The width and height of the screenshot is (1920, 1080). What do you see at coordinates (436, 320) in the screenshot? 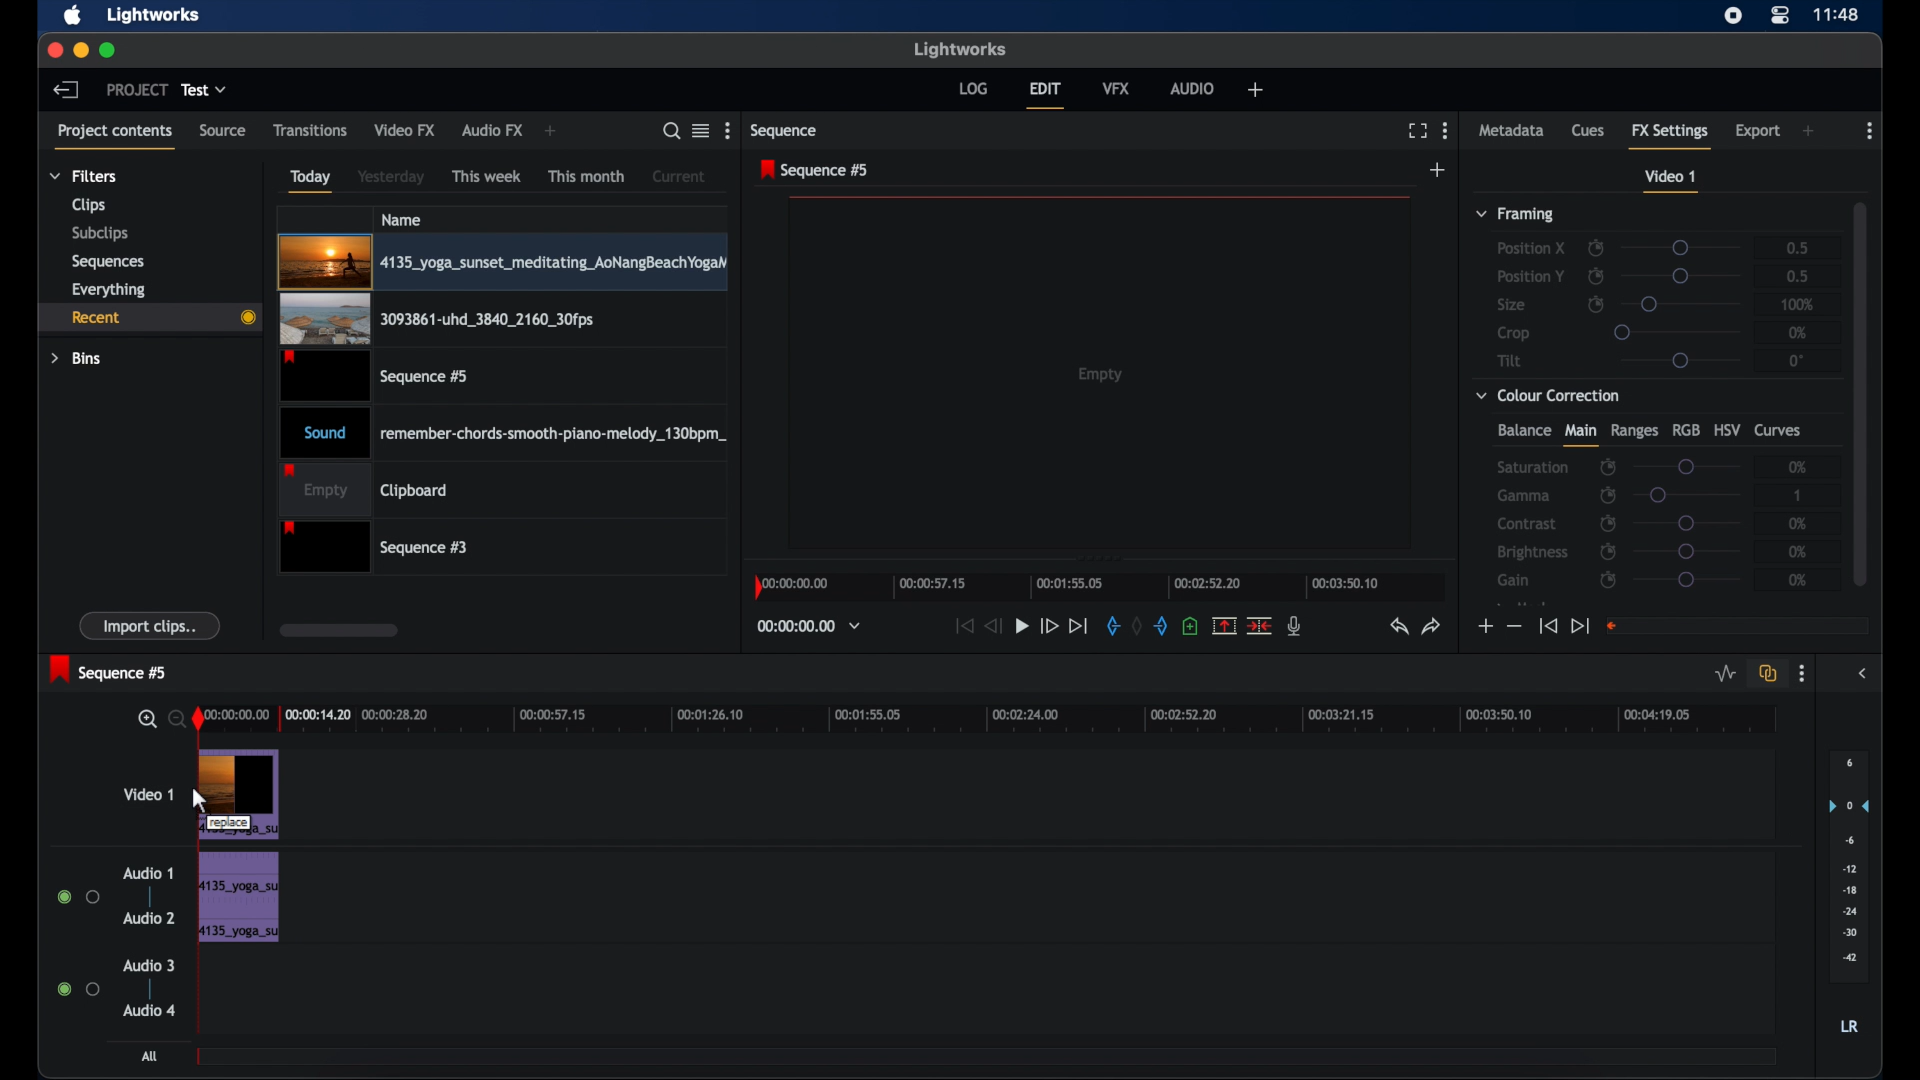
I see `video clip` at bounding box center [436, 320].